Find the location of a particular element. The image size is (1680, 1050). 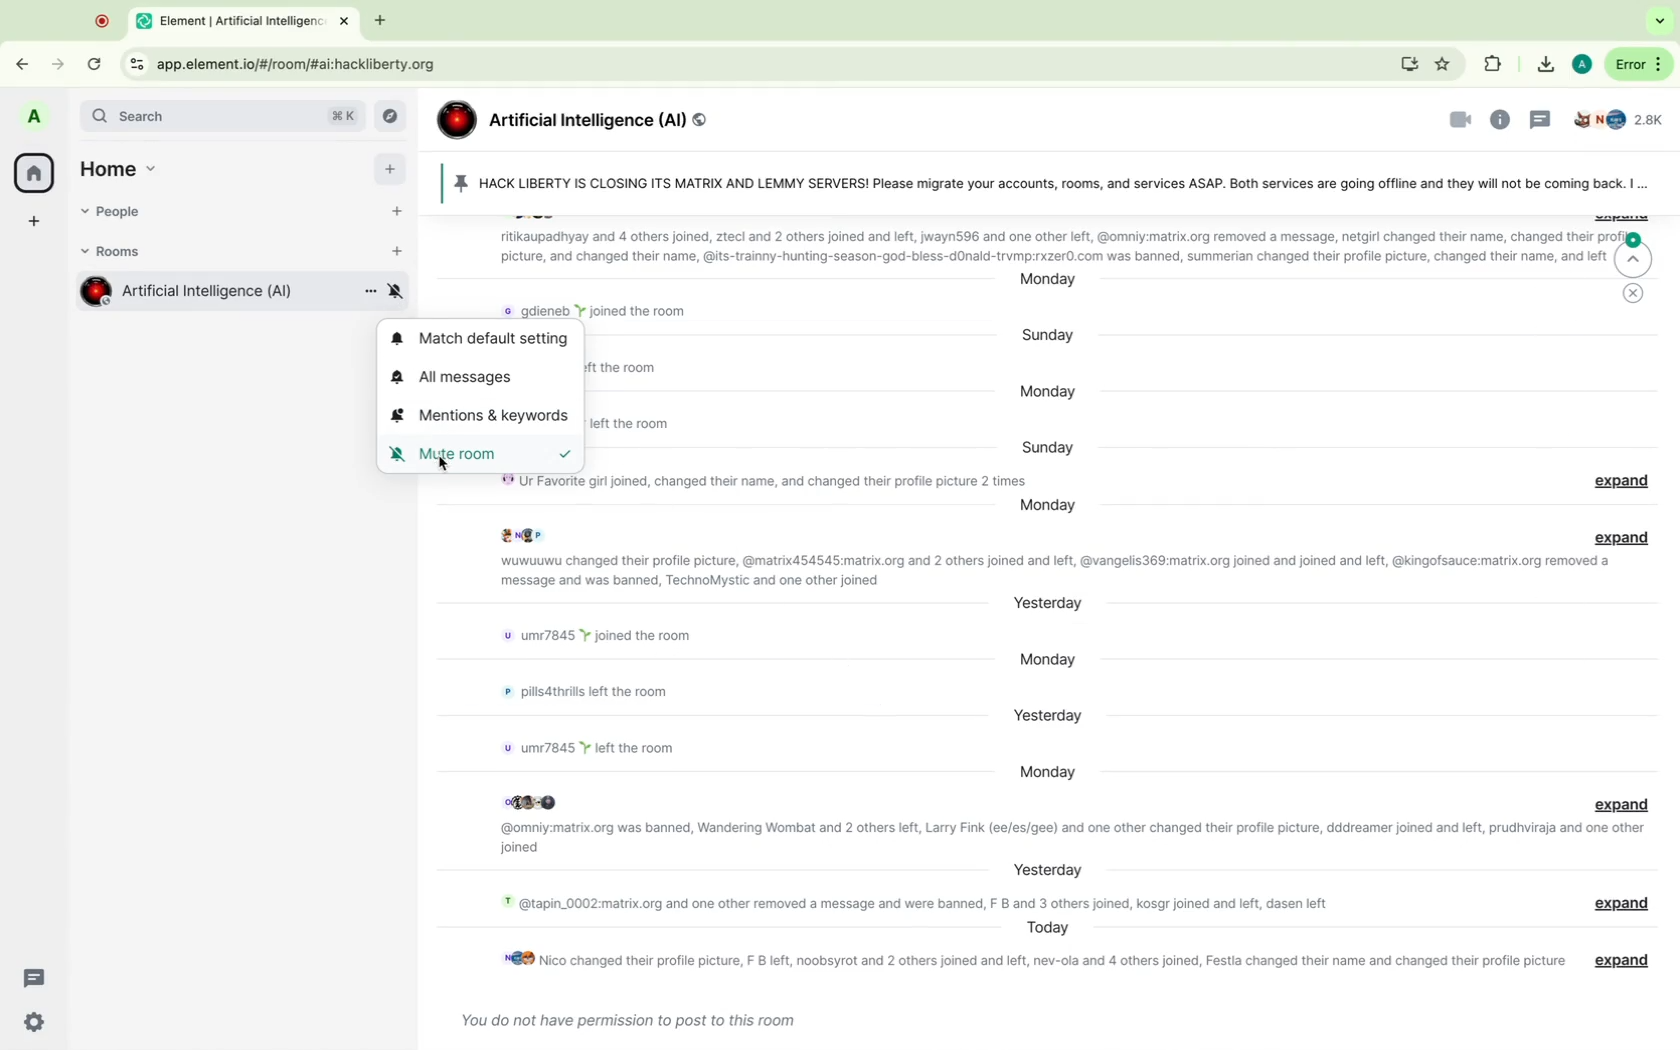

messages is located at coordinates (633, 1022).